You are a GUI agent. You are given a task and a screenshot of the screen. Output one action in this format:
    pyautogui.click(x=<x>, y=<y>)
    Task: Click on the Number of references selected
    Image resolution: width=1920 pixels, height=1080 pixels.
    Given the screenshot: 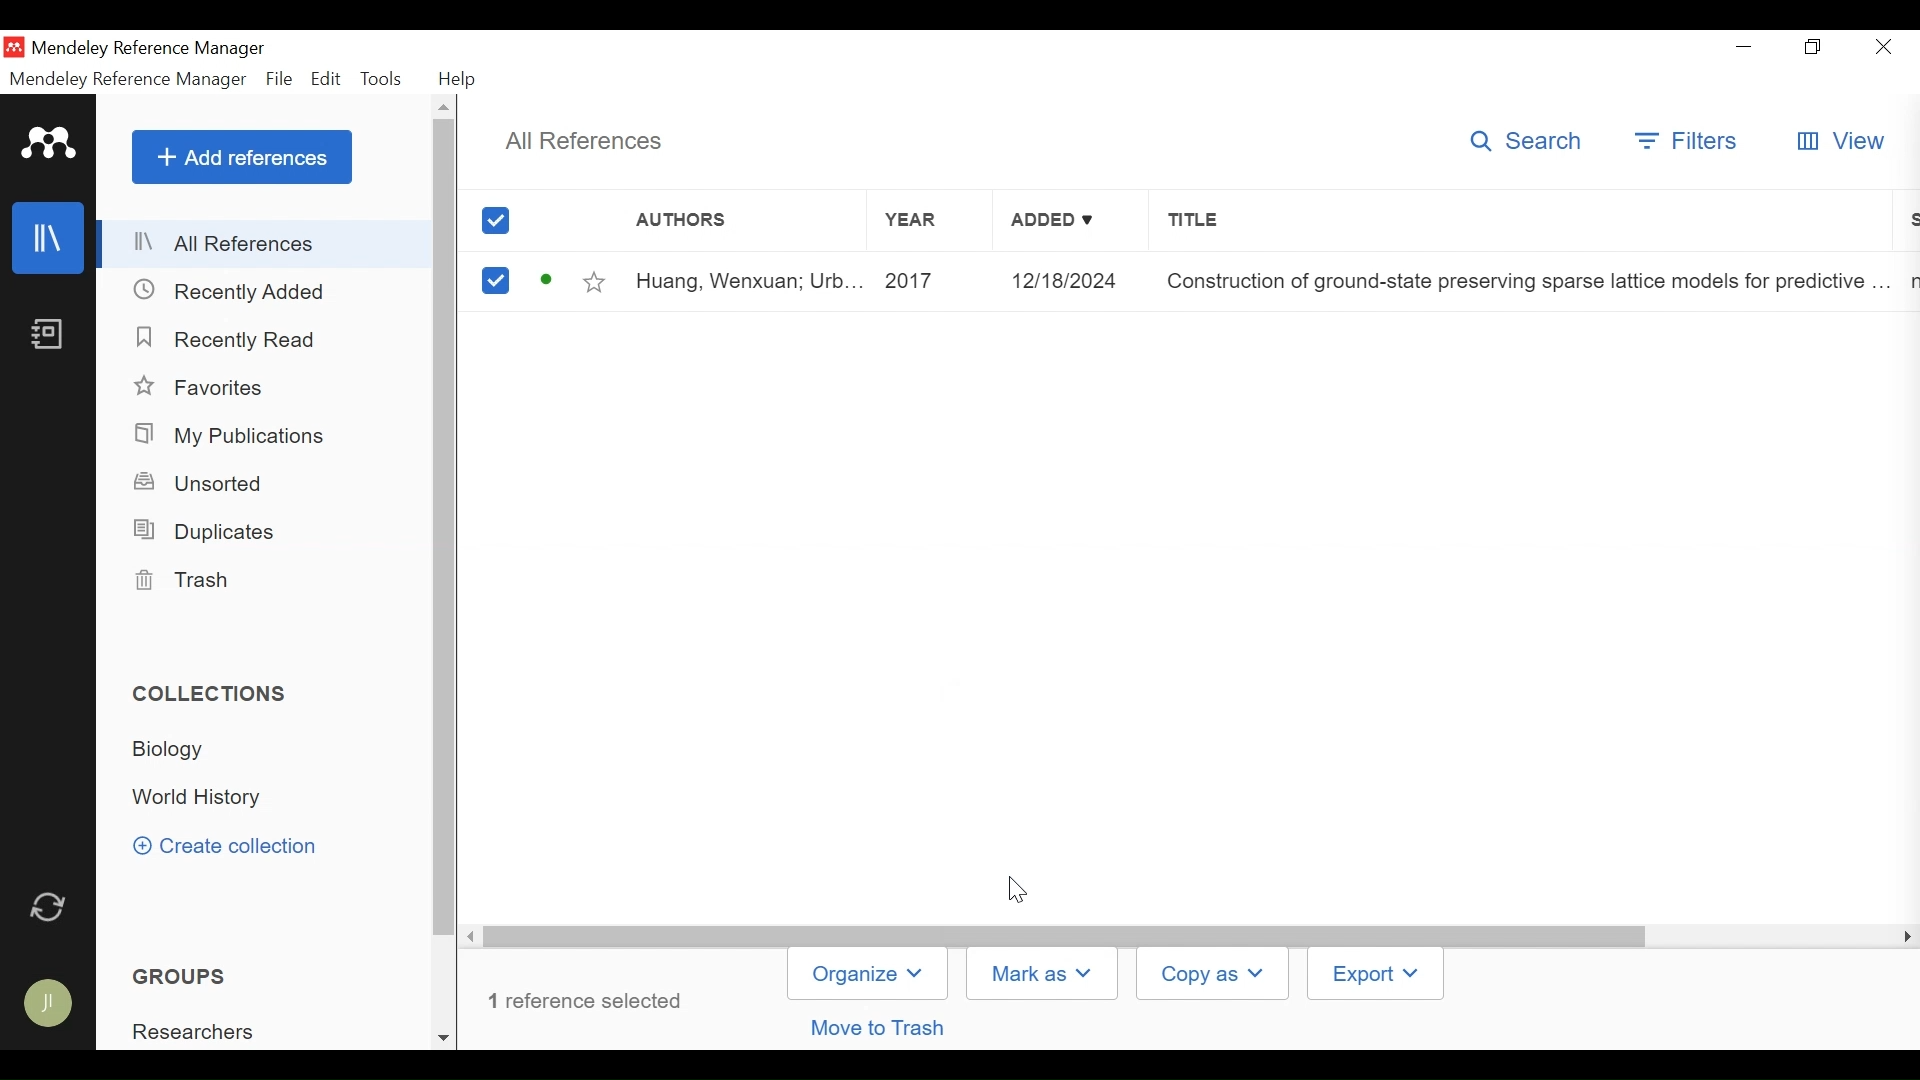 What is the action you would take?
    pyautogui.click(x=583, y=998)
    